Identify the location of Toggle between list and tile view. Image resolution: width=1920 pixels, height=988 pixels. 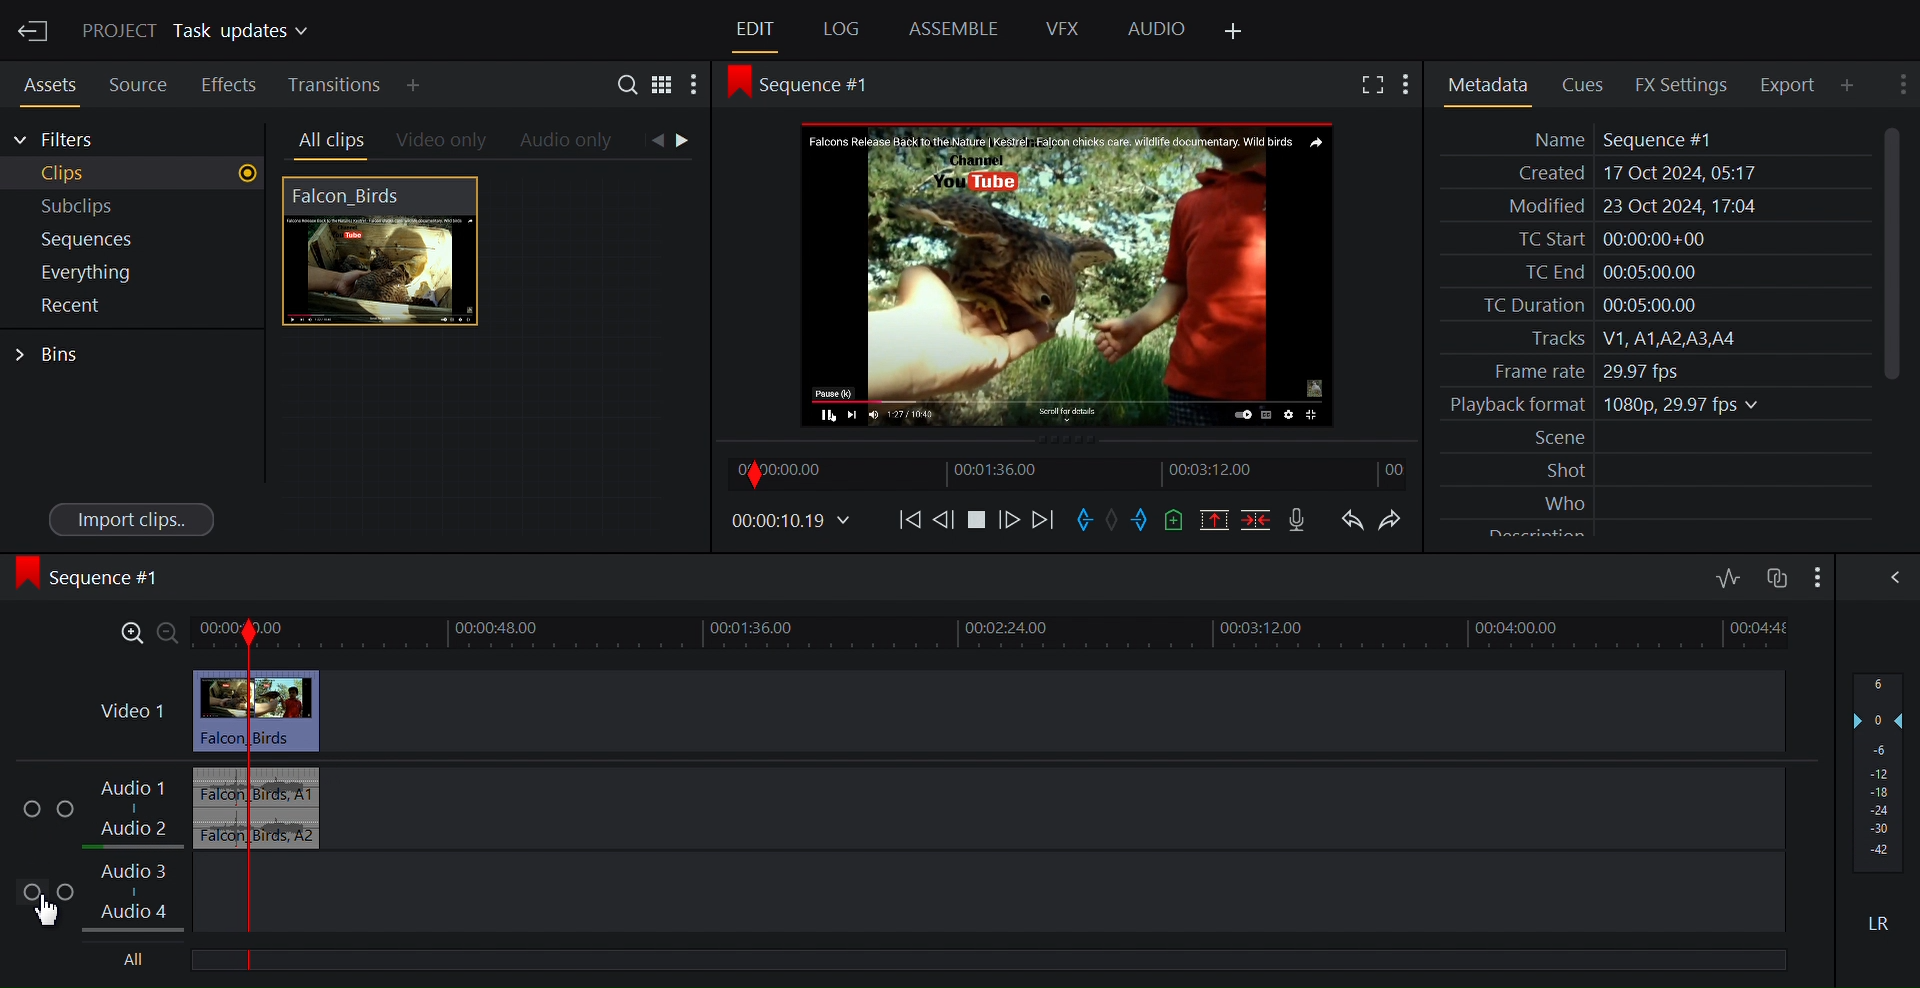
(662, 88).